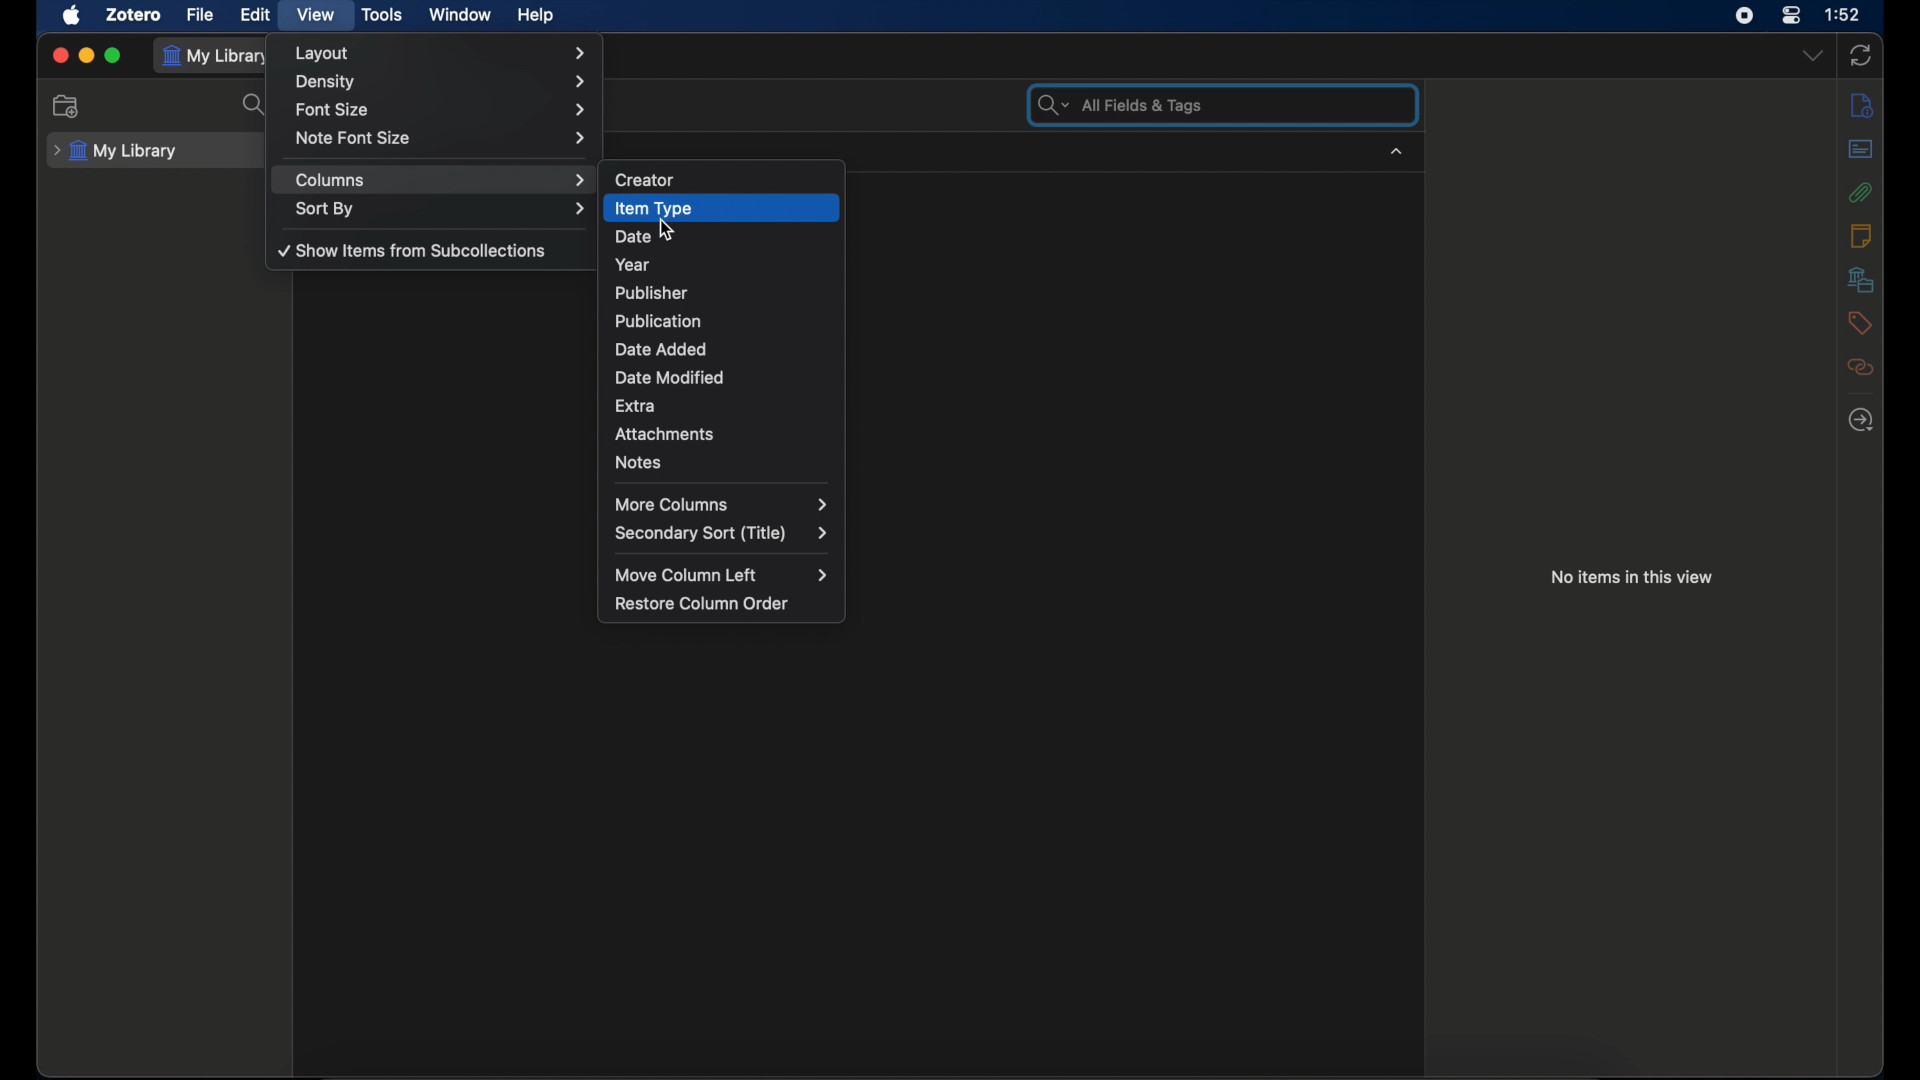 The height and width of the screenshot is (1080, 1920). What do you see at coordinates (202, 13) in the screenshot?
I see `file` at bounding box center [202, 13].